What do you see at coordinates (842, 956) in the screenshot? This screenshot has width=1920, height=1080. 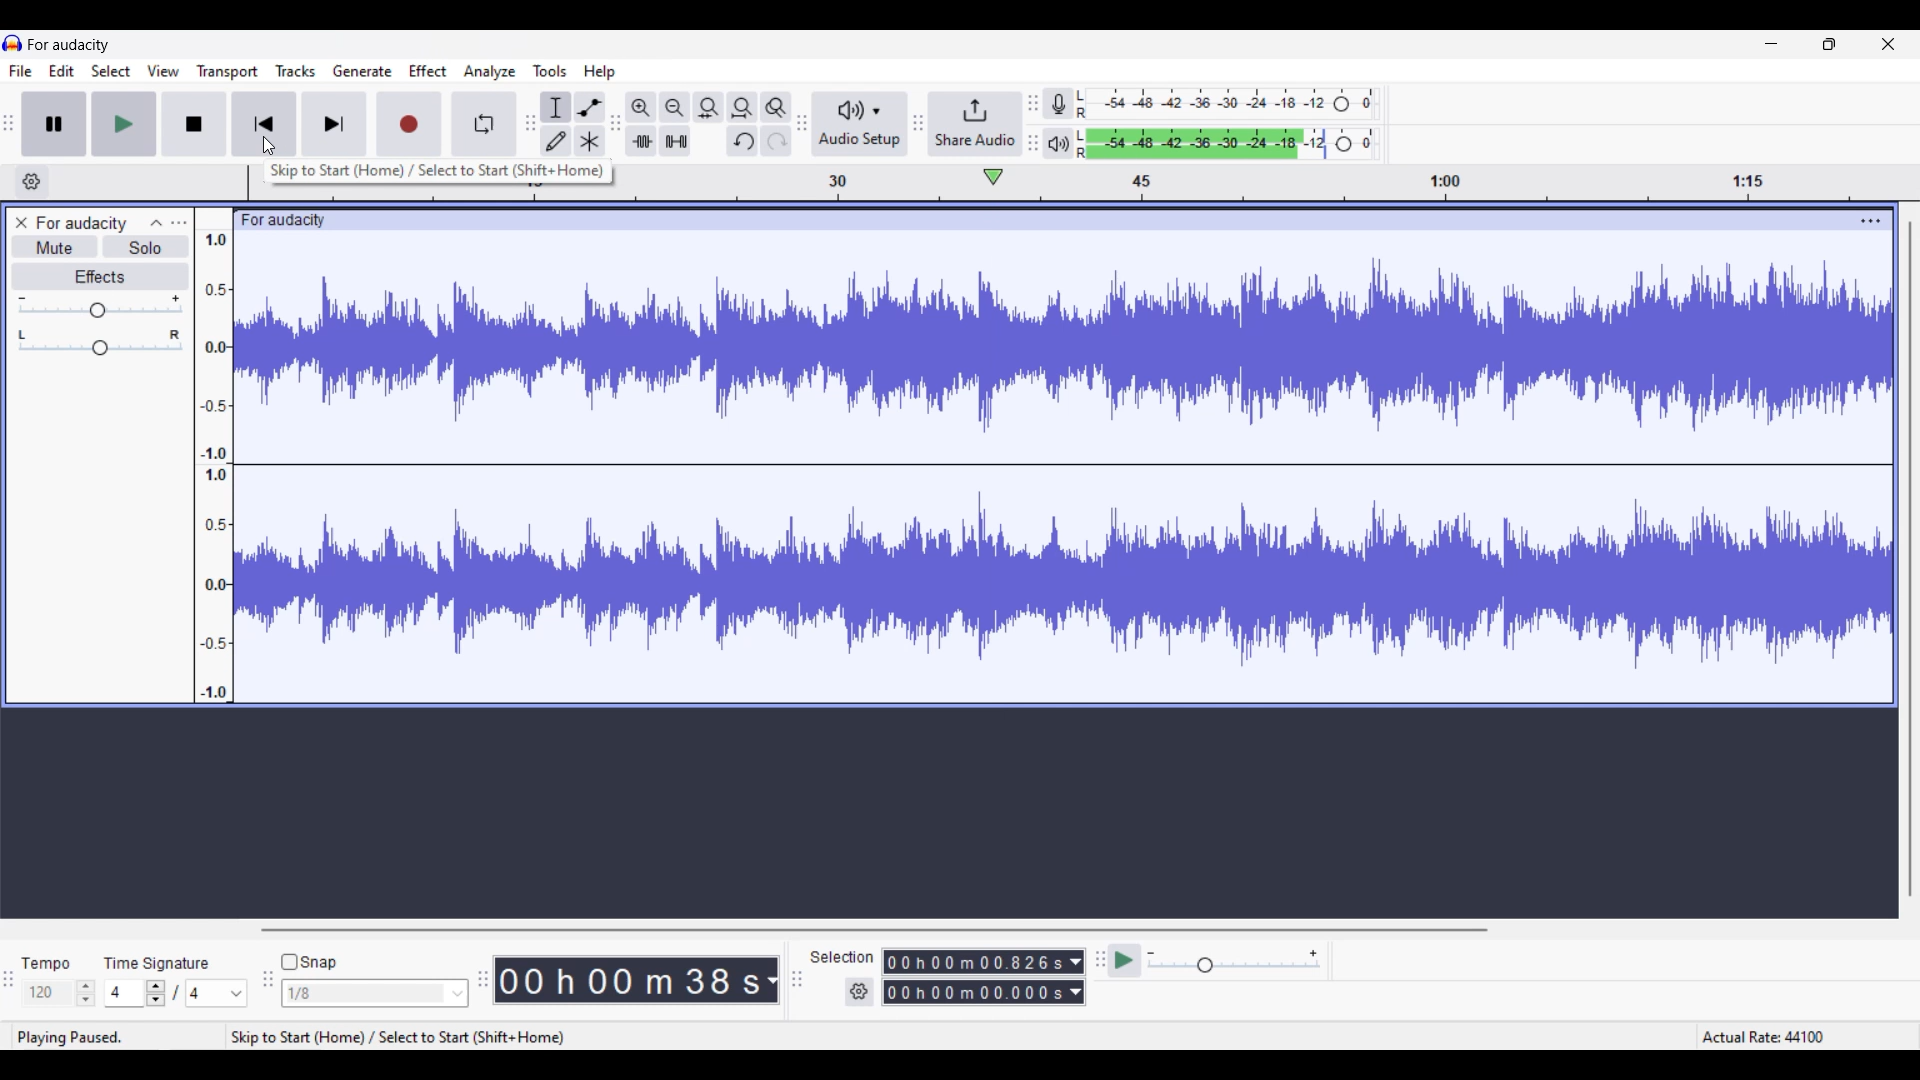 I see `Indicates selection duration settings` at bounding box center [842, 956].